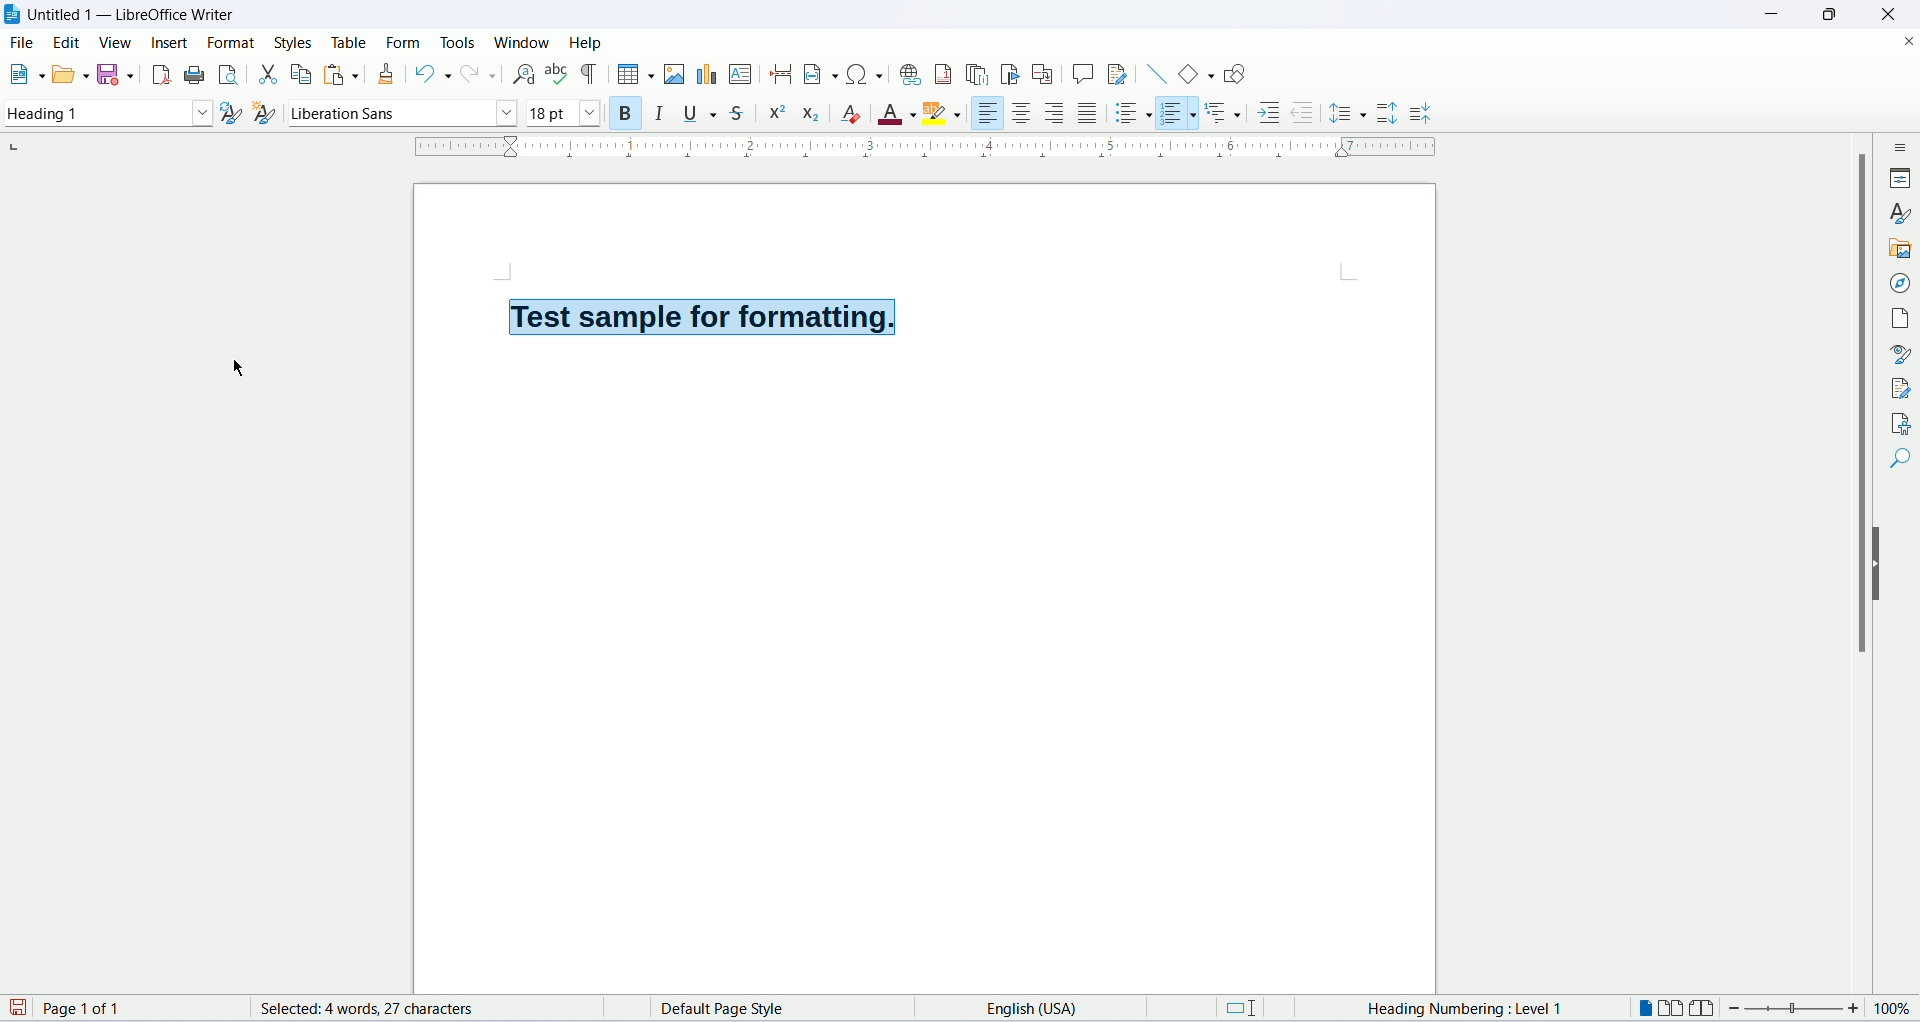 The width and height of the screenshot is (1920, 1022). What do you see at coordinates (705, 75) in the screenshot?
I see `insert chart` at bounding box center [705, 75].